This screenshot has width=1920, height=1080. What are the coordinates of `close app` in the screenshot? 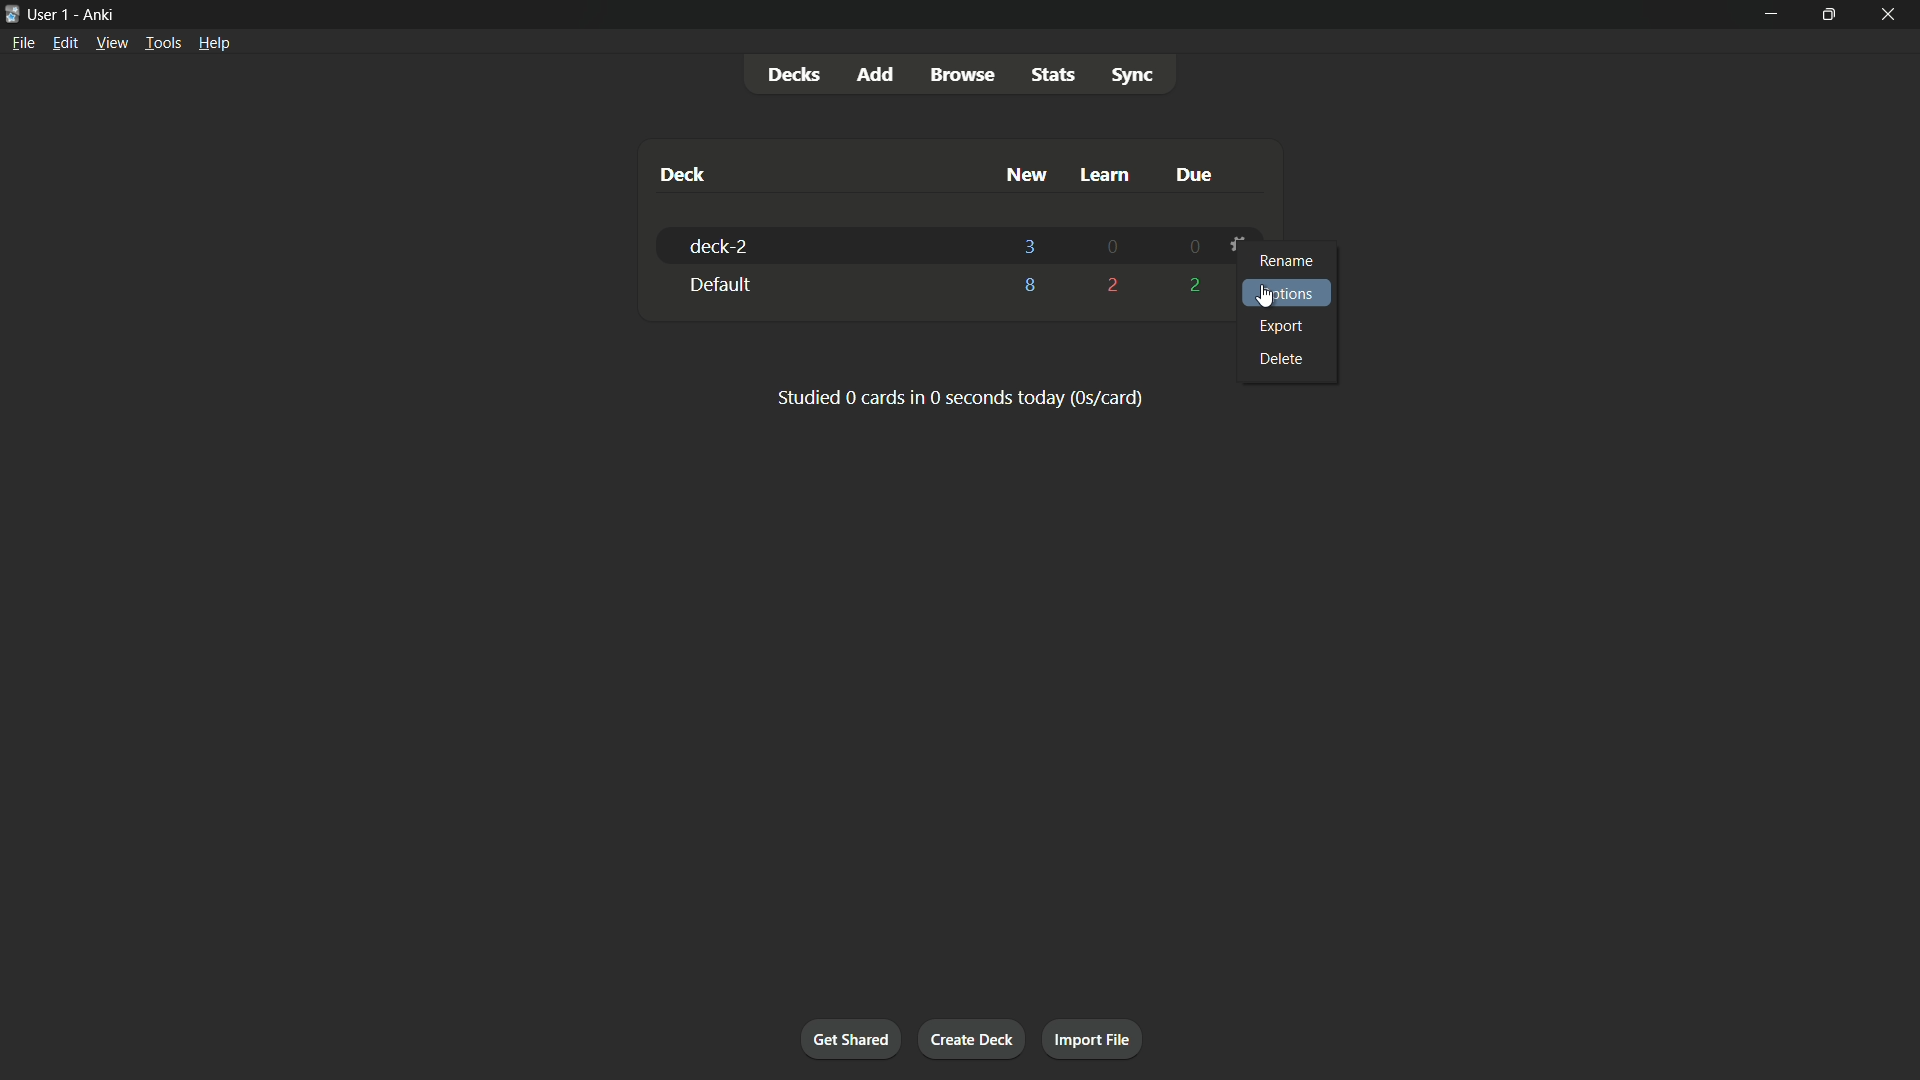 It's located at (1894, 13).